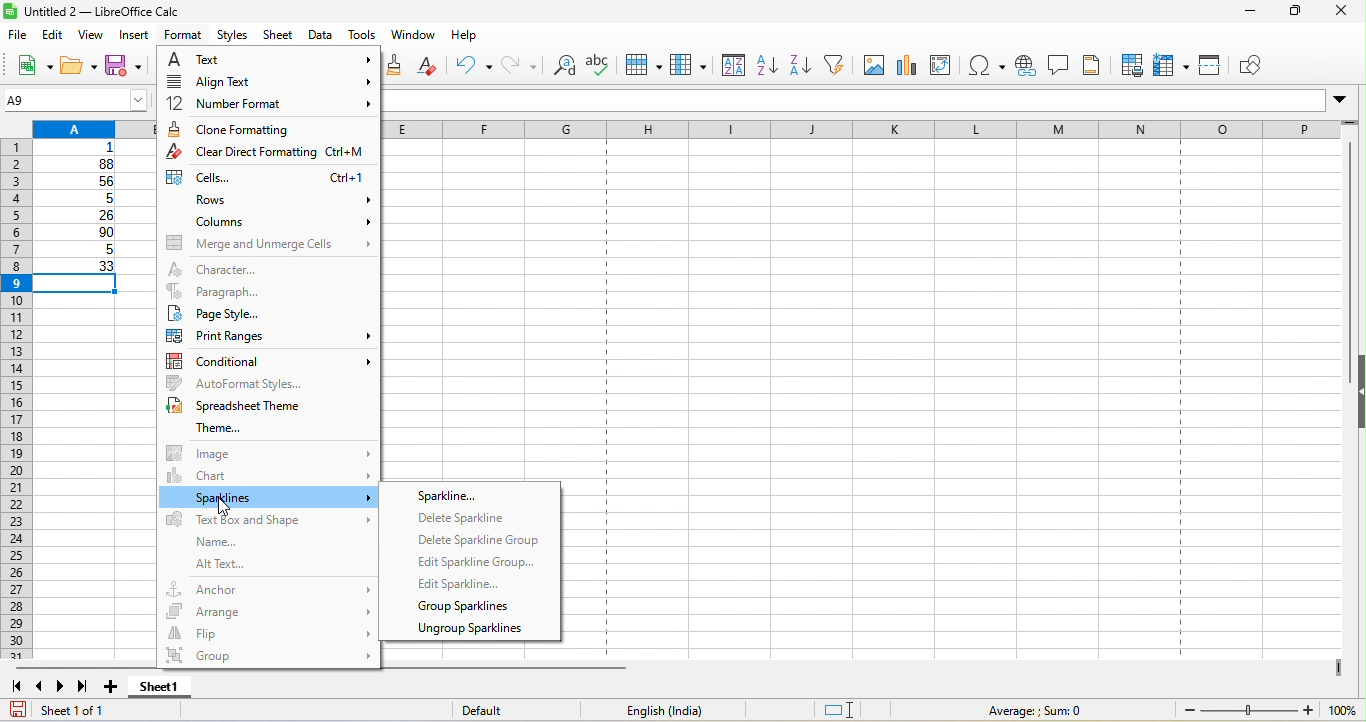 The height and width of the screenshot is (722, 1366). Describe the element at coordinates (881, 131) in the screenshot. I see `column headingas` at that location.